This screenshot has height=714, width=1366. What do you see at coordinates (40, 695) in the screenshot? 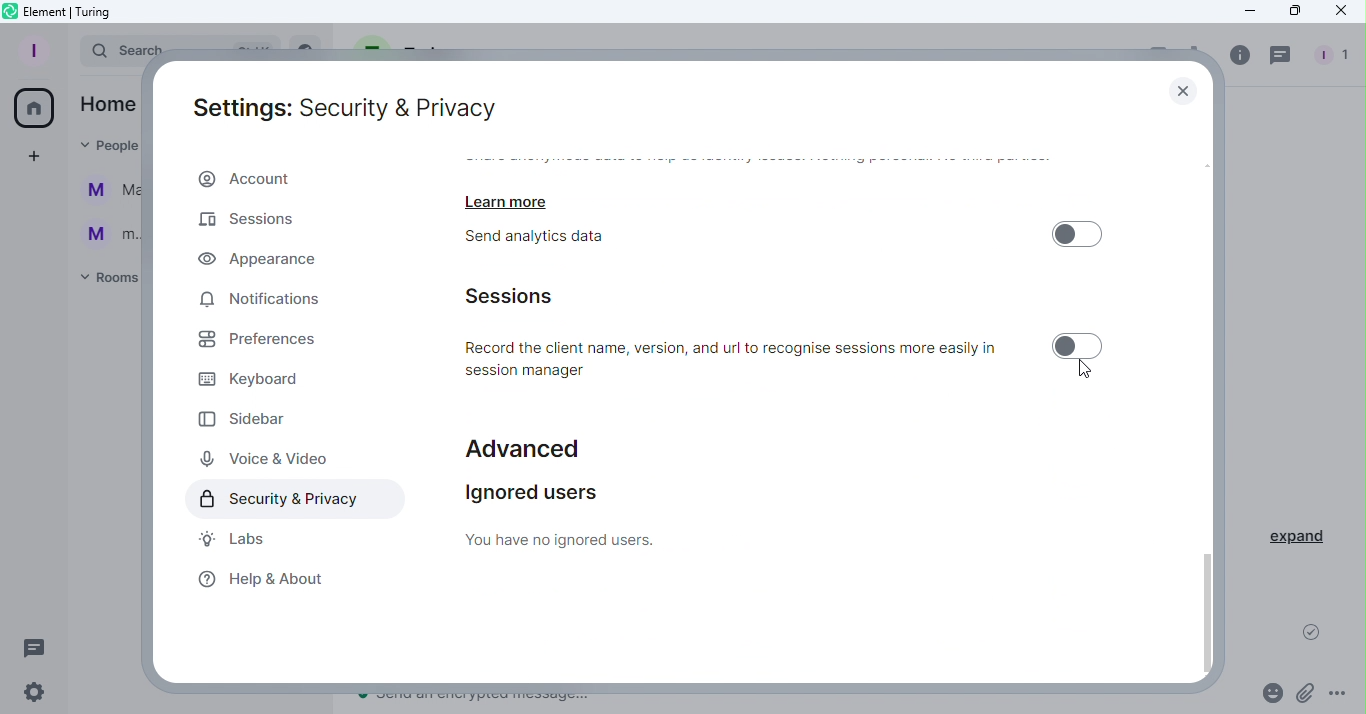
I see `Settings` at bounding box center [40, 695].